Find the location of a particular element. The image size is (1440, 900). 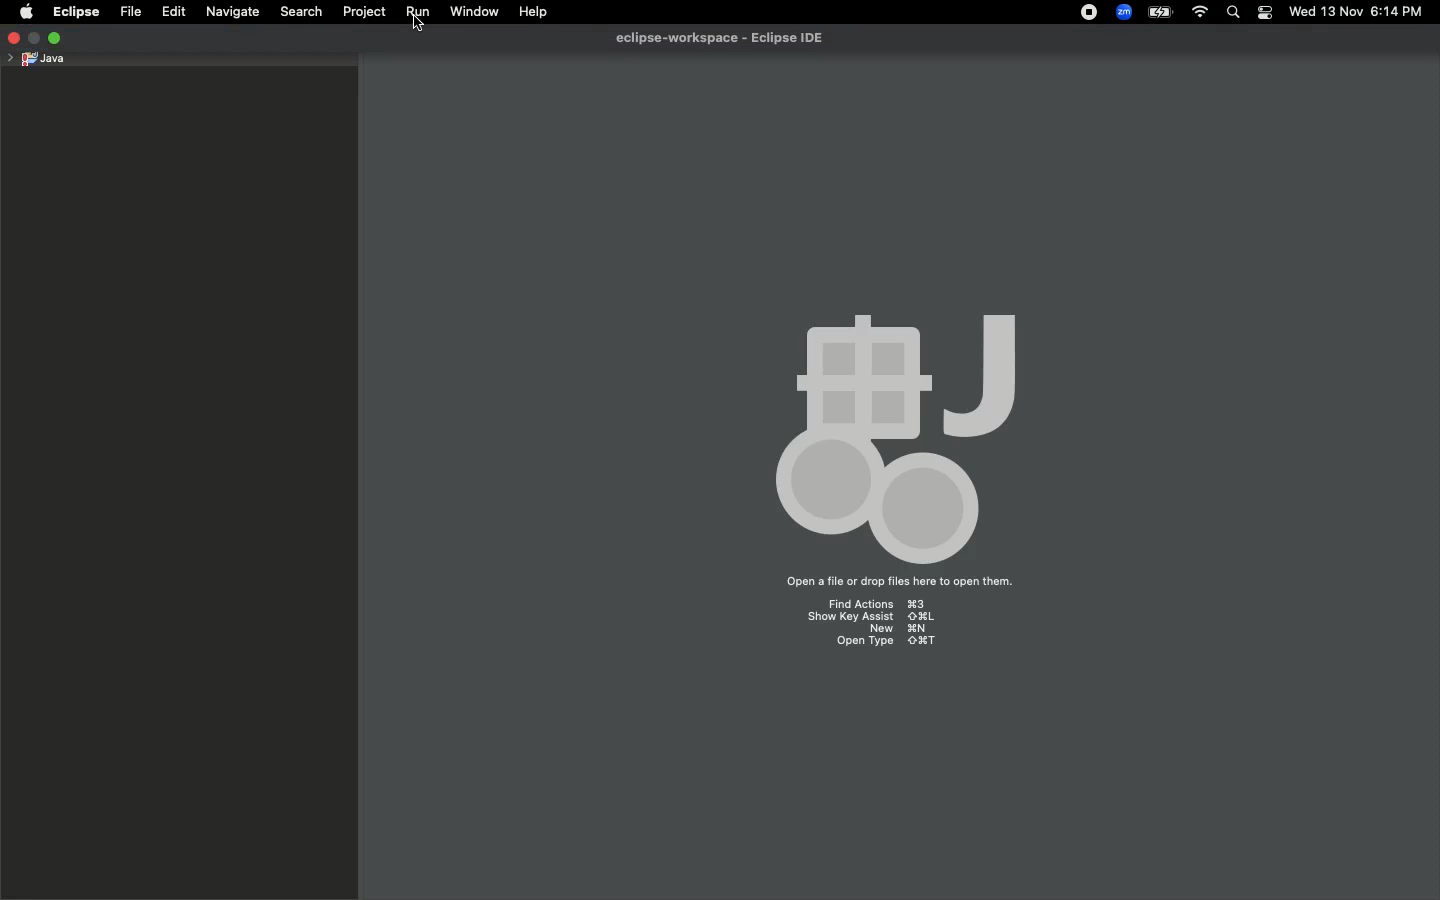

show key assist ⇧⌘L is located at coordinates (871, 617).